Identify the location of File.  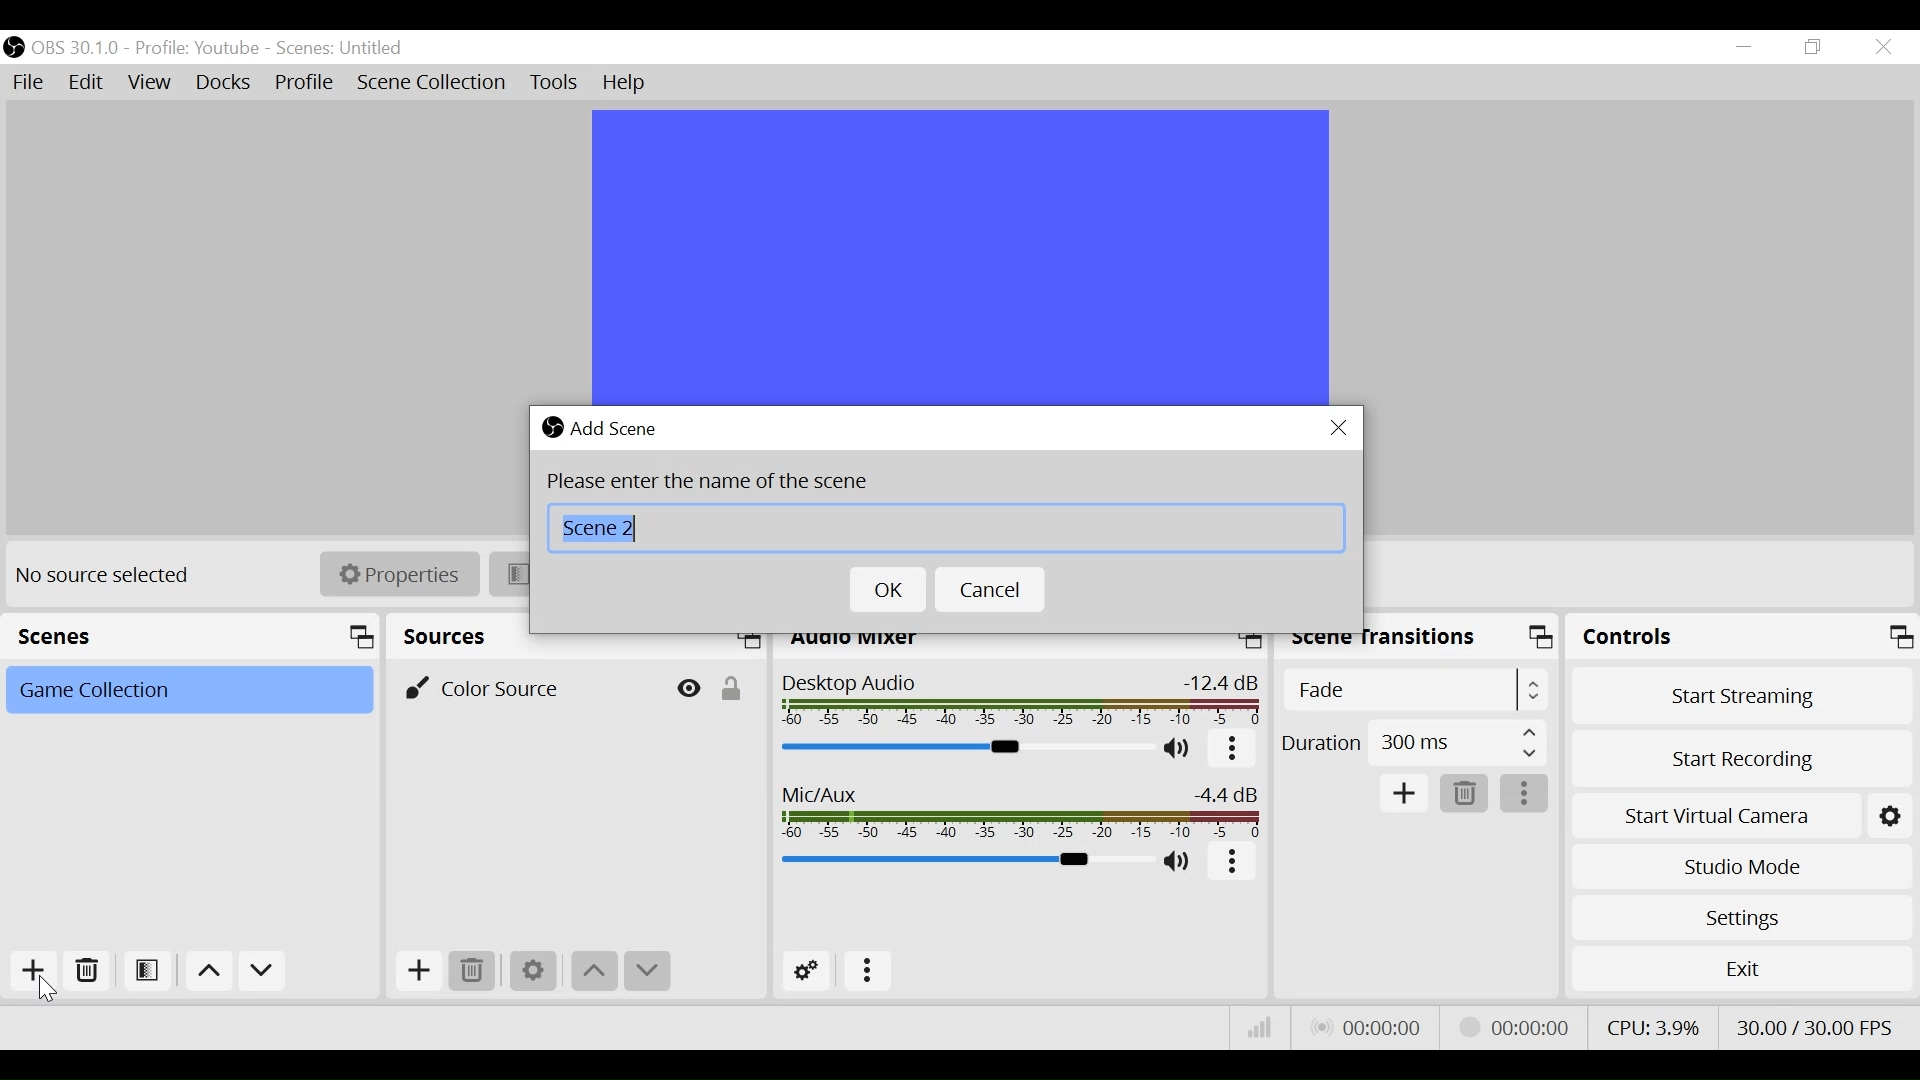
(28, 81).